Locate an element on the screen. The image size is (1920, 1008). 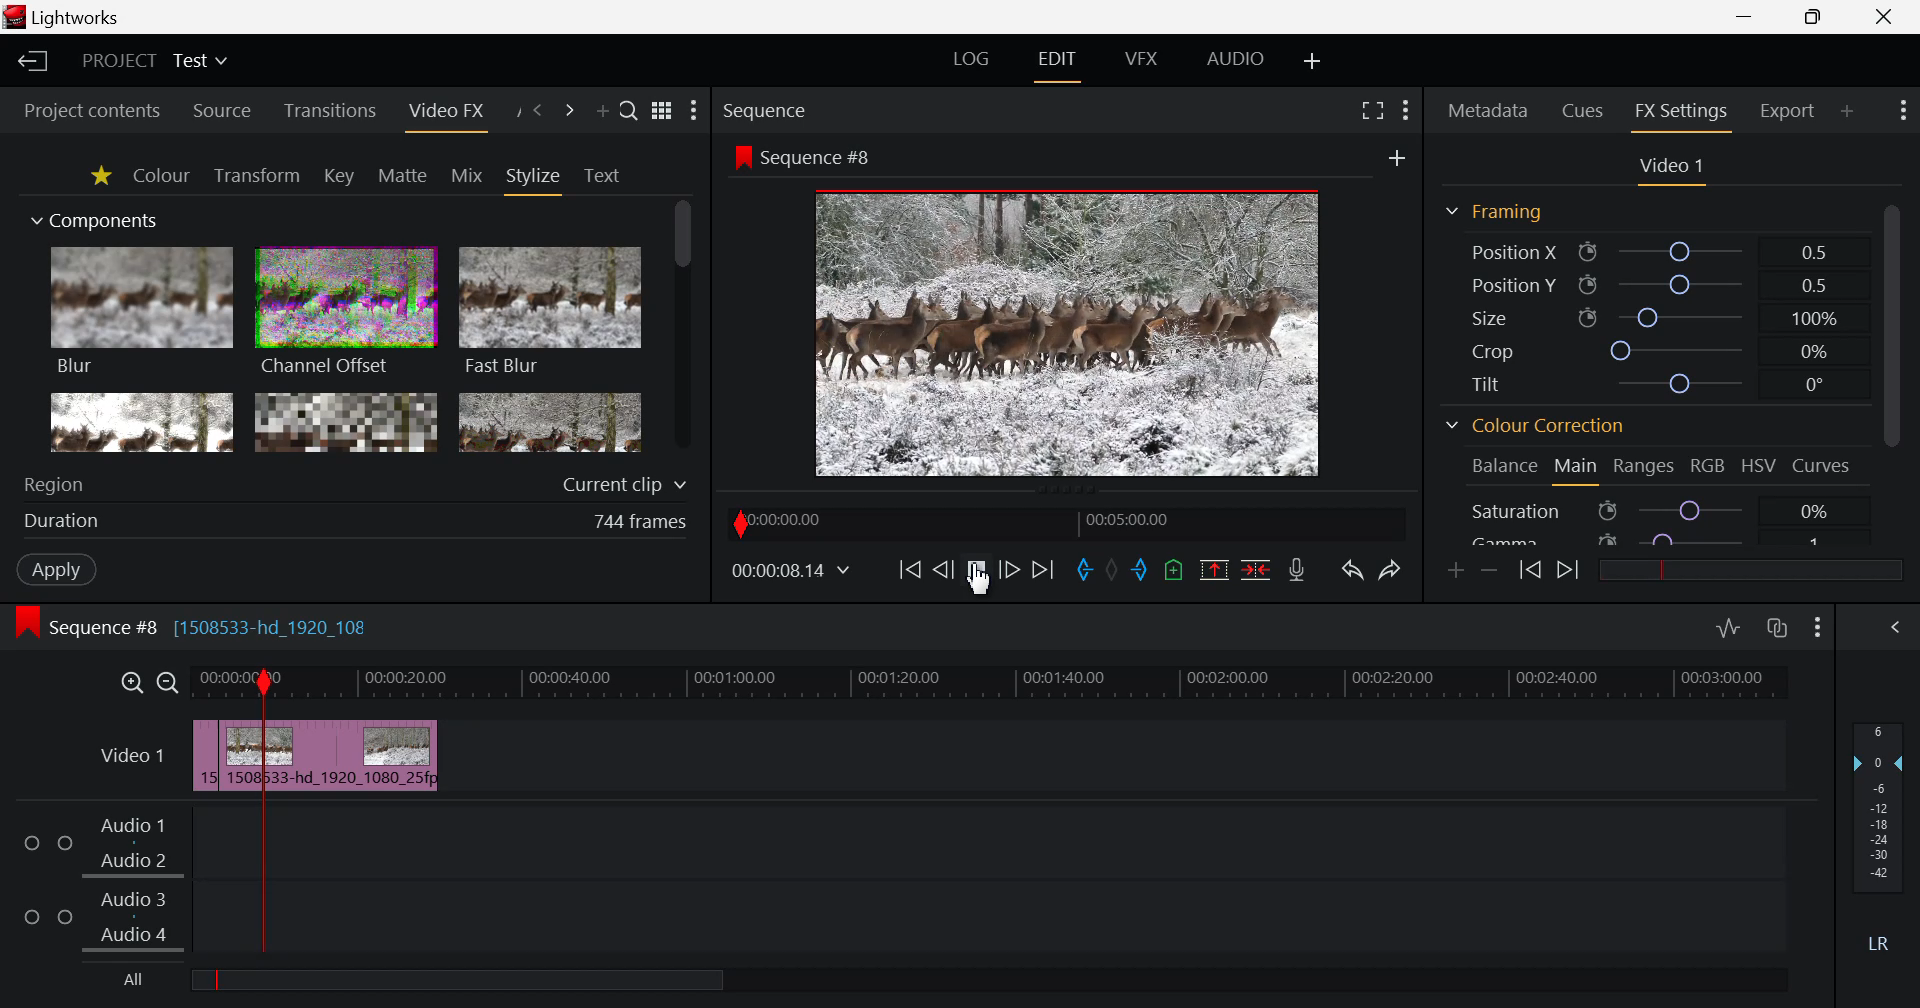
Add keyframe is located at coordinates (1456, 572).